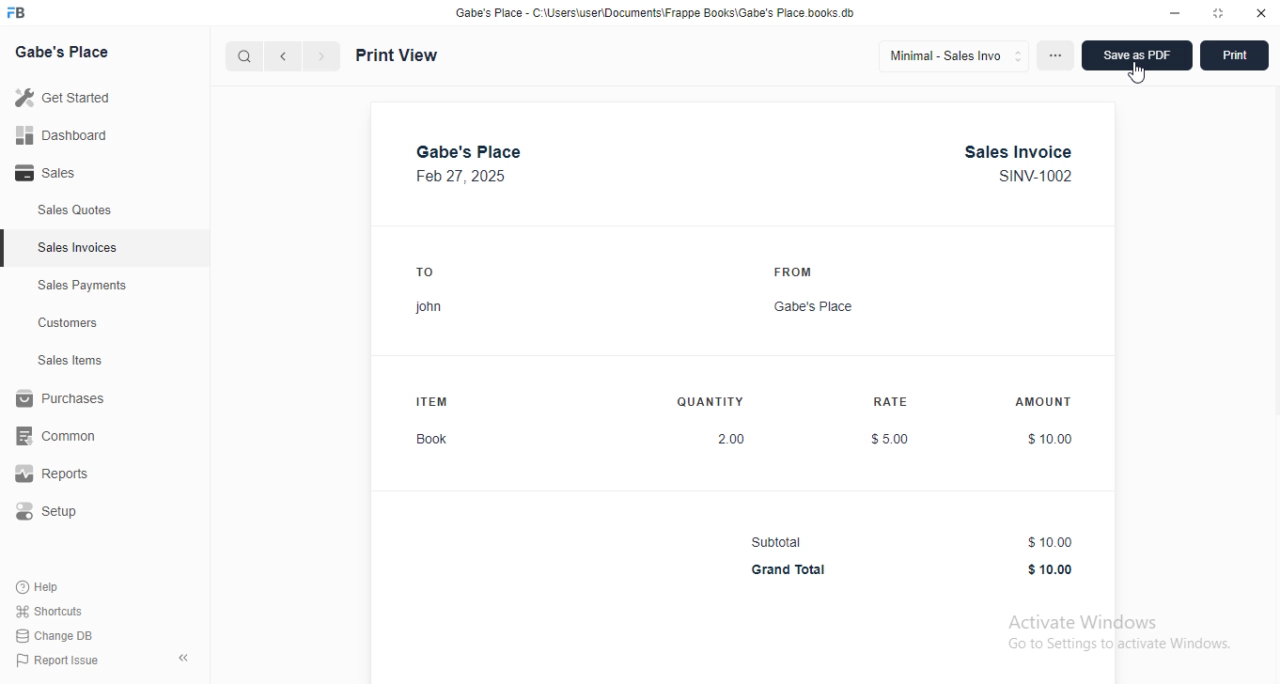 The height and width of the screenshot is (684, 1280). I want to click on Book, so click(433, 439).